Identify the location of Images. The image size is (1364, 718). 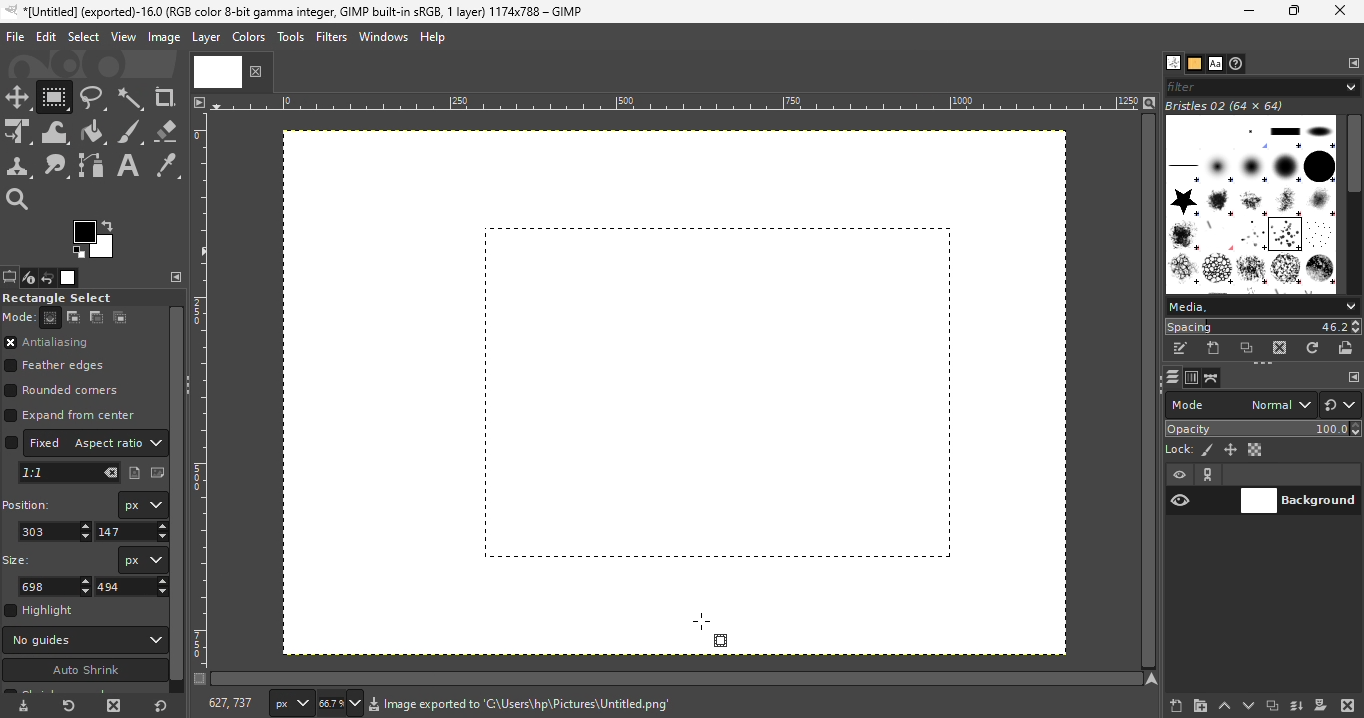
(70, 278).